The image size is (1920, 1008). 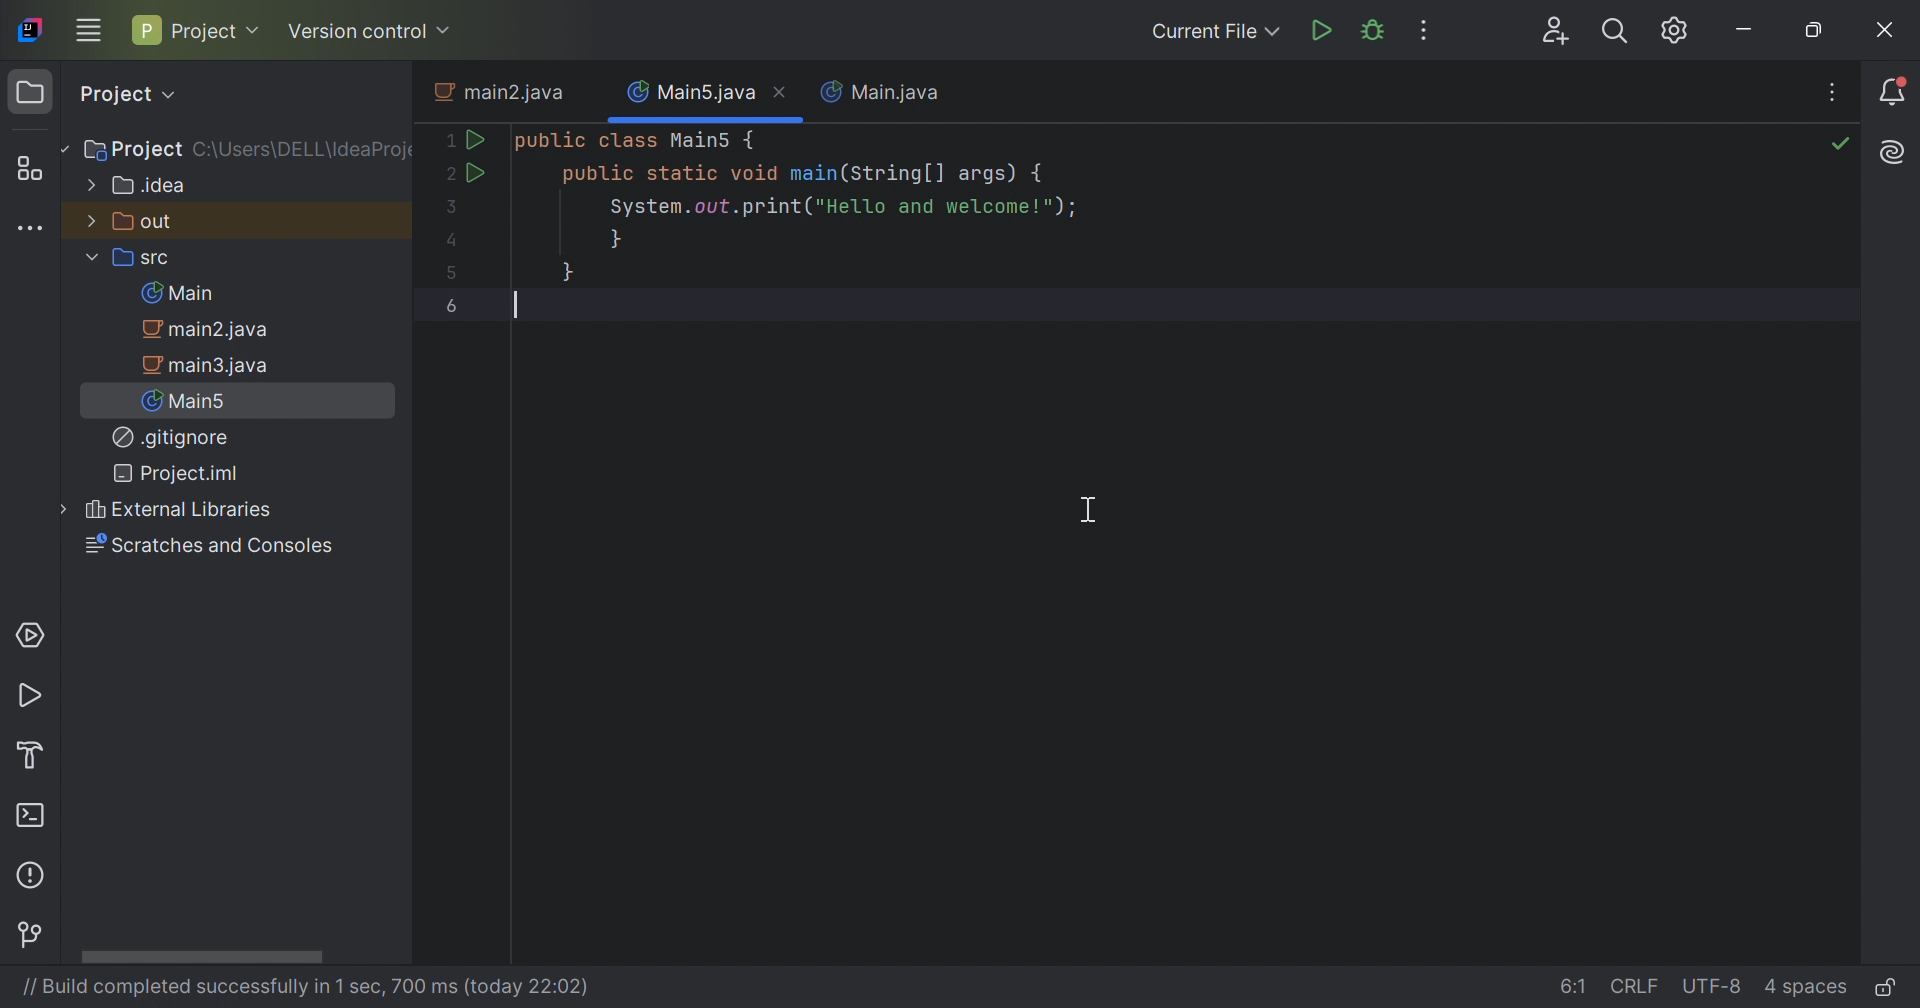 I want to click on IntelliJ IDEA icon, so click(x=30, y=27).